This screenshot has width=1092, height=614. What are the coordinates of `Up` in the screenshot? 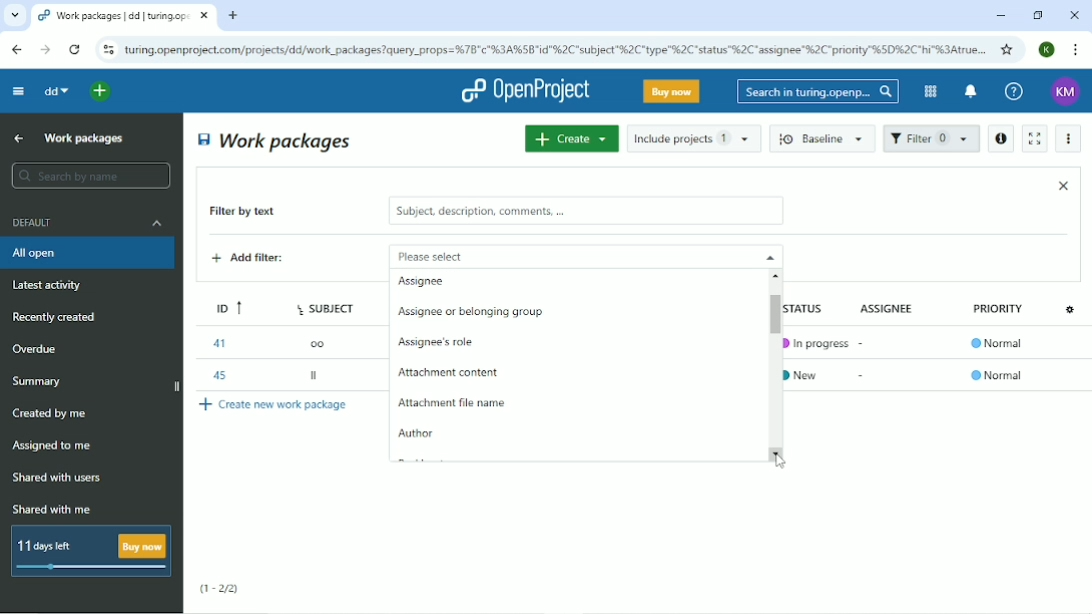 It's located at (16, 139).